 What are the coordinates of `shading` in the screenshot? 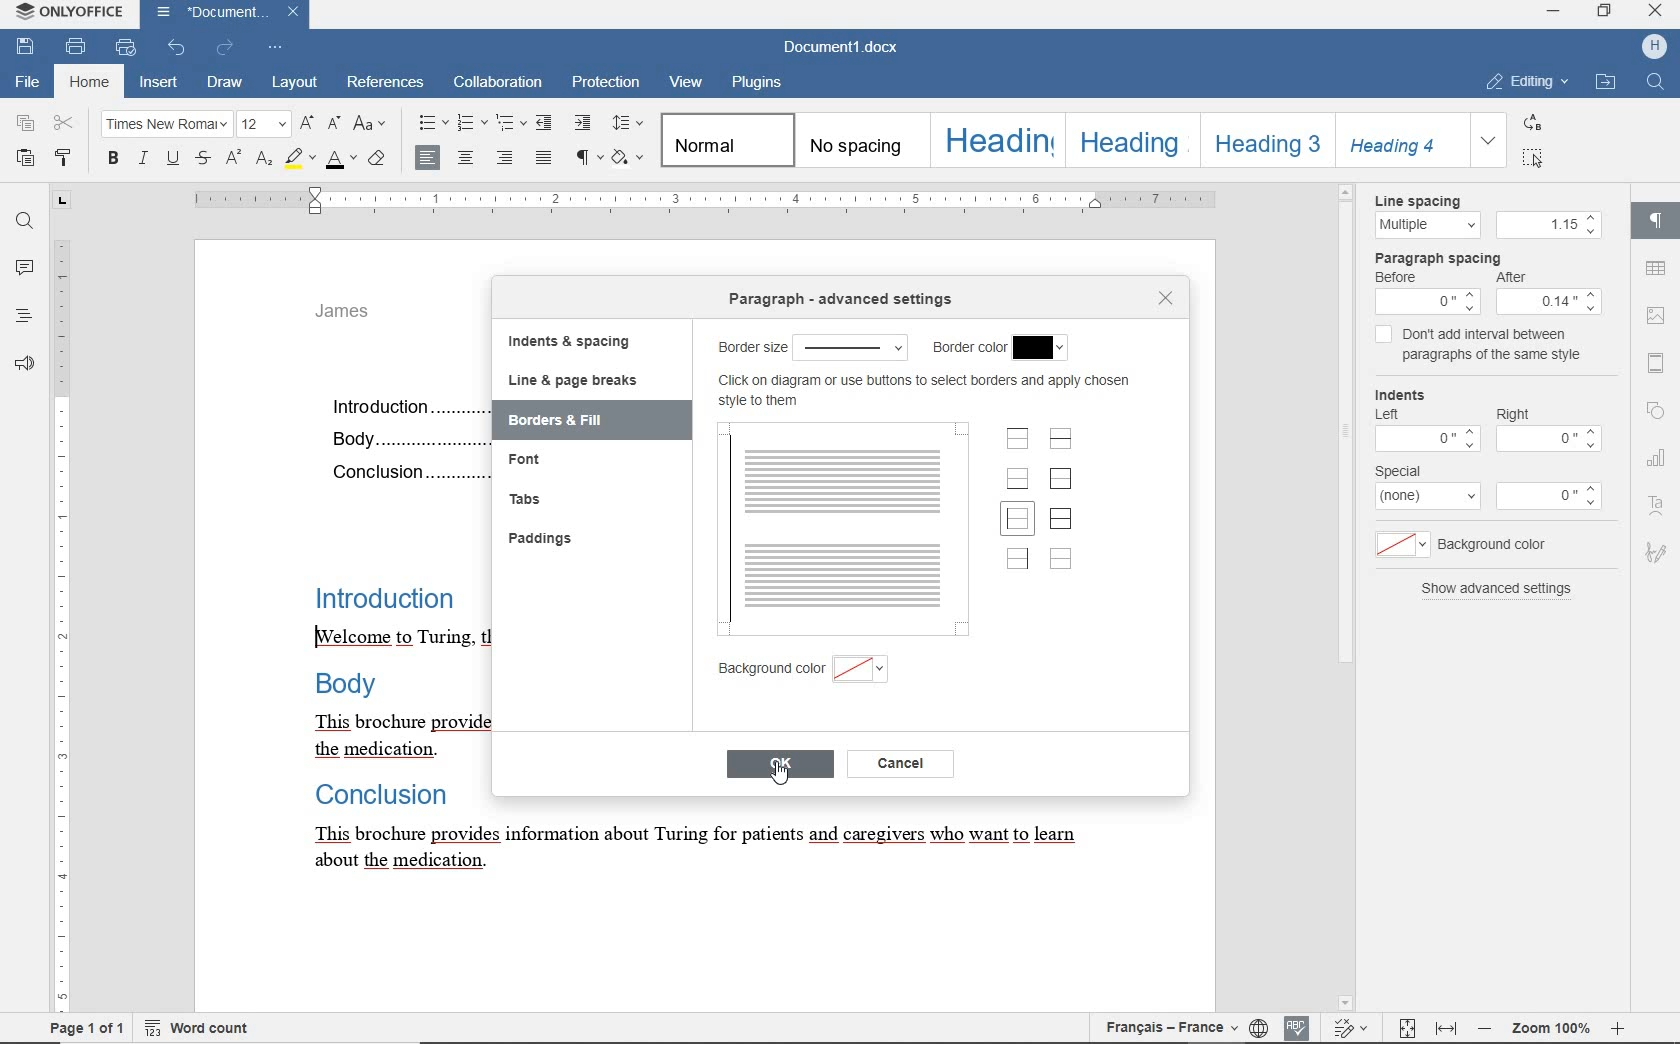 It's located at (628, 157).